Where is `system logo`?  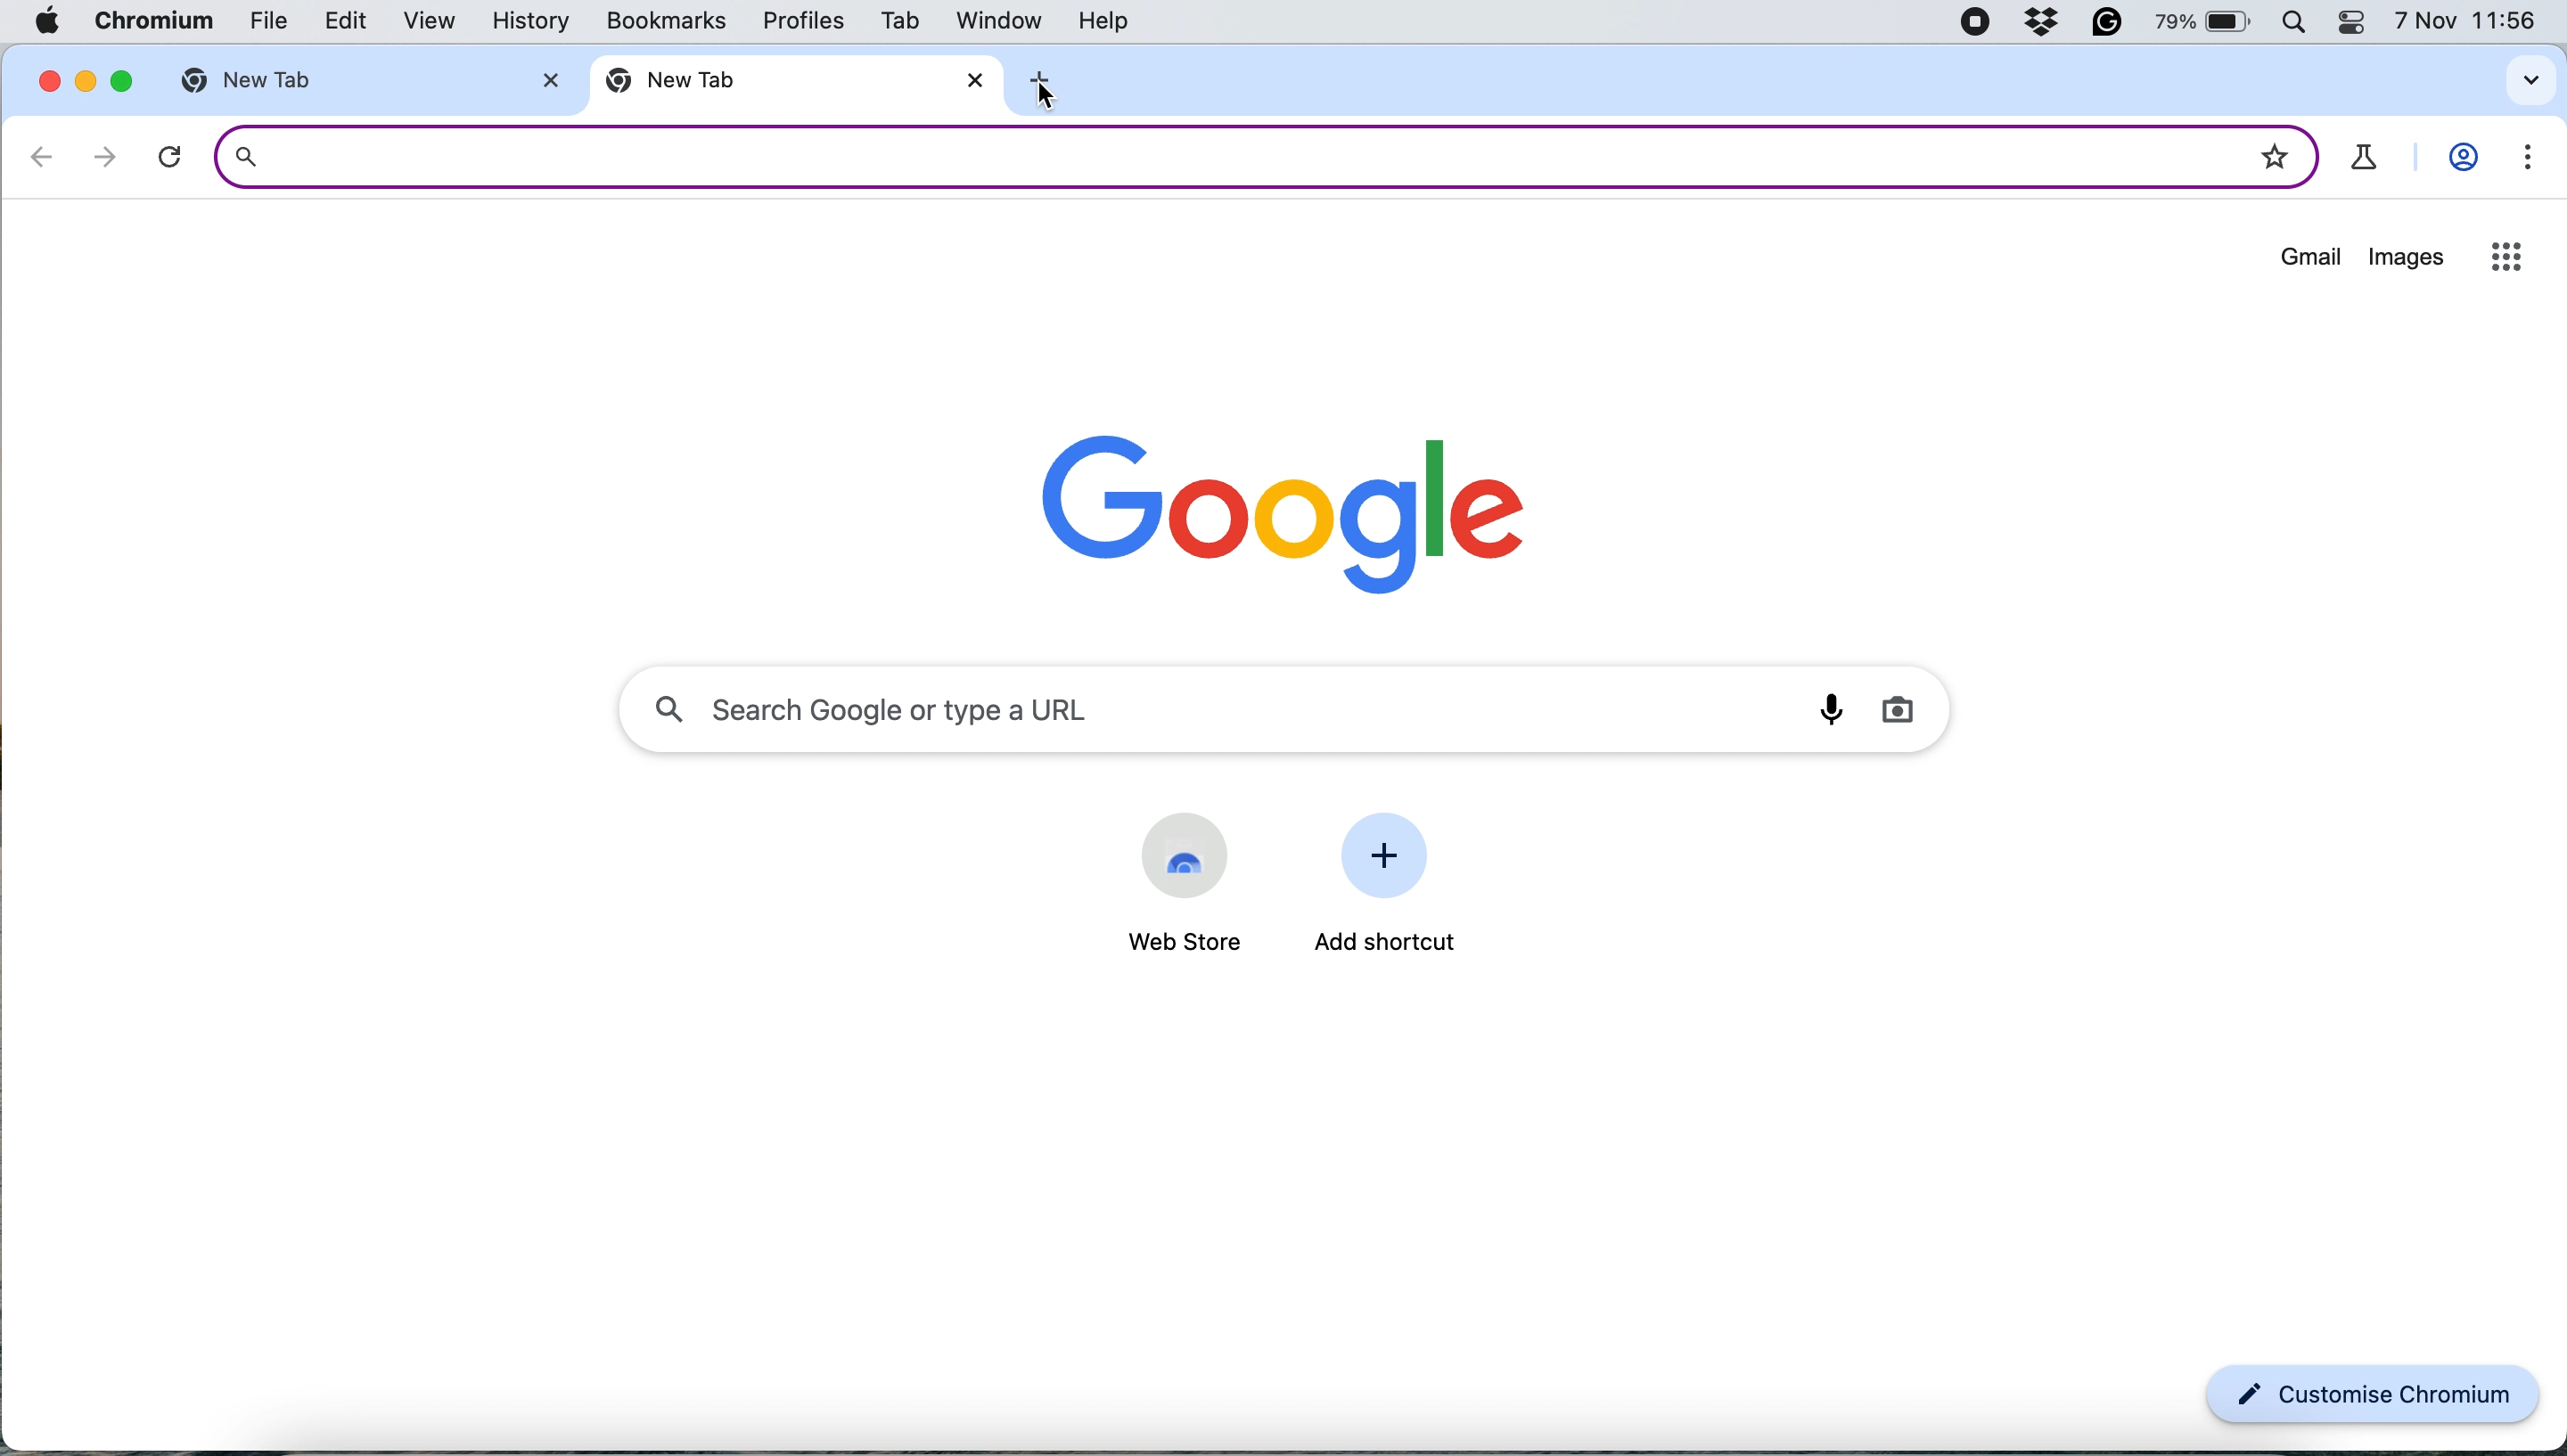
system logo is located at coordinates (54, 20).